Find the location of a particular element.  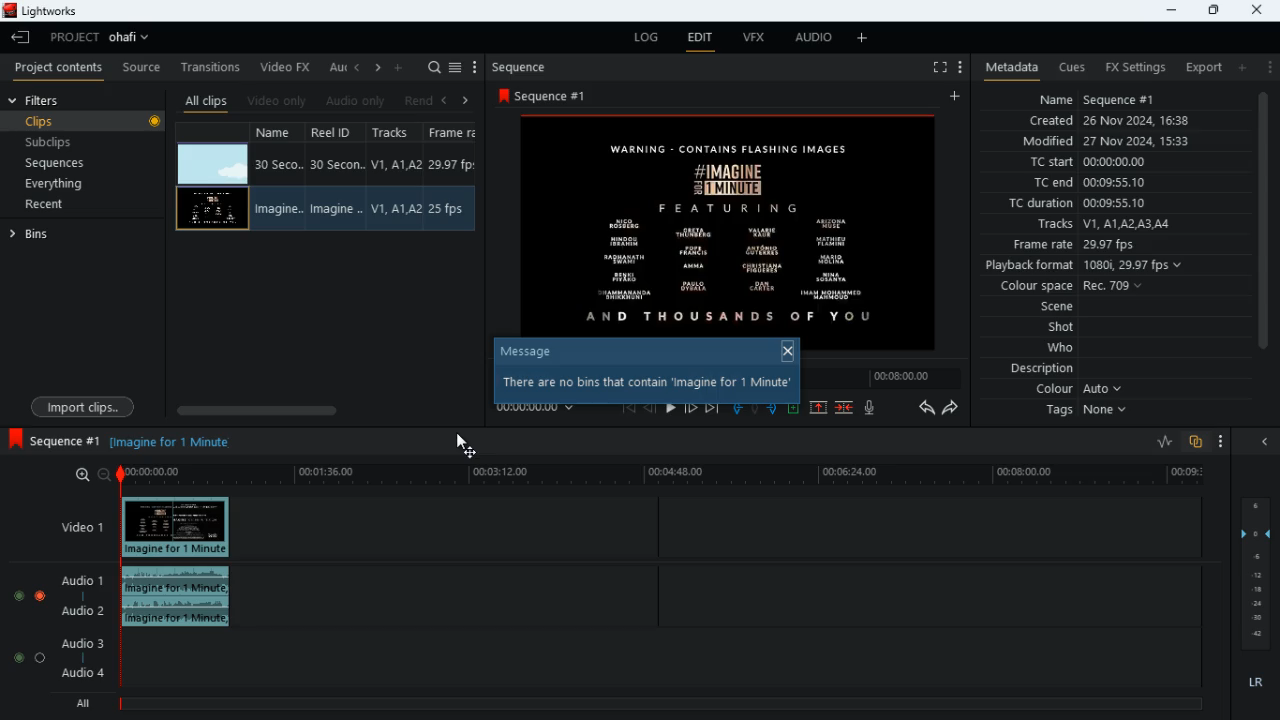

timeline is located at coordinates (889, 378).